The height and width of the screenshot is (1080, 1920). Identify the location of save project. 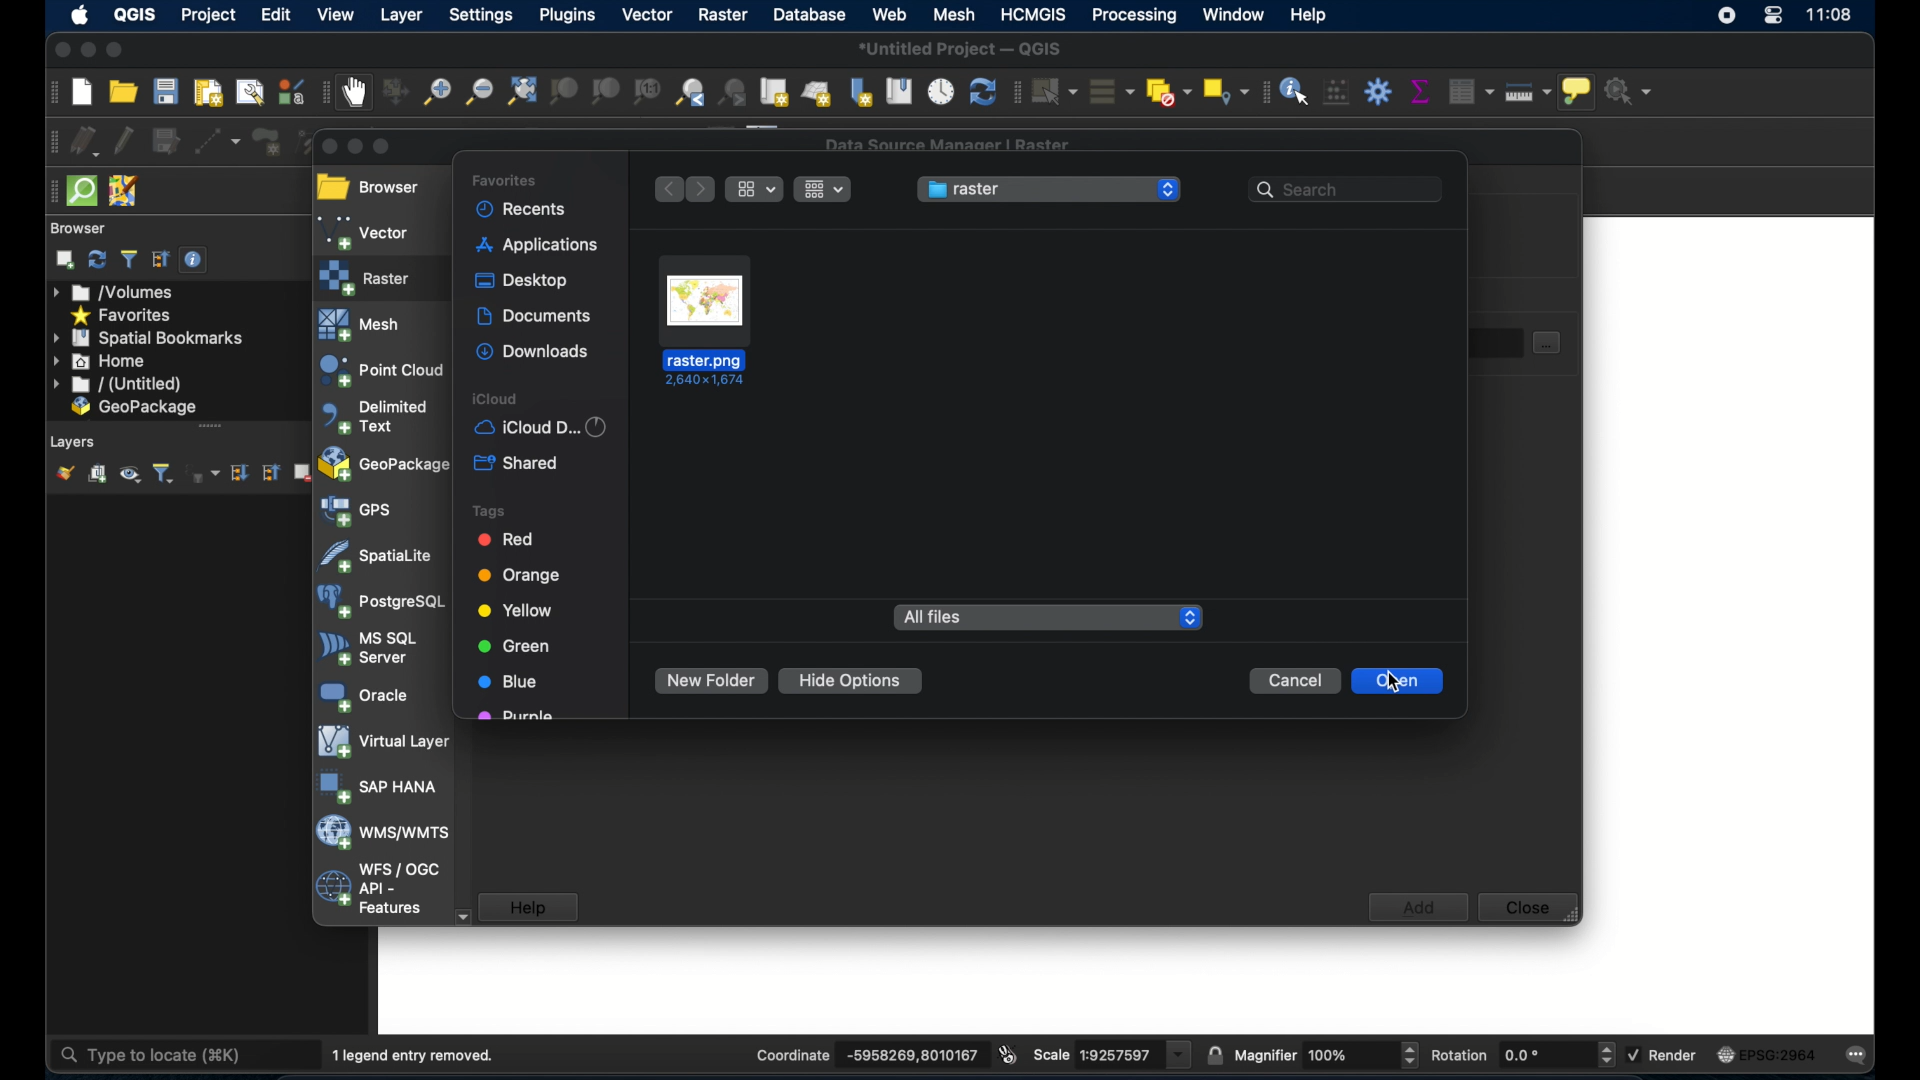
(166, 92).